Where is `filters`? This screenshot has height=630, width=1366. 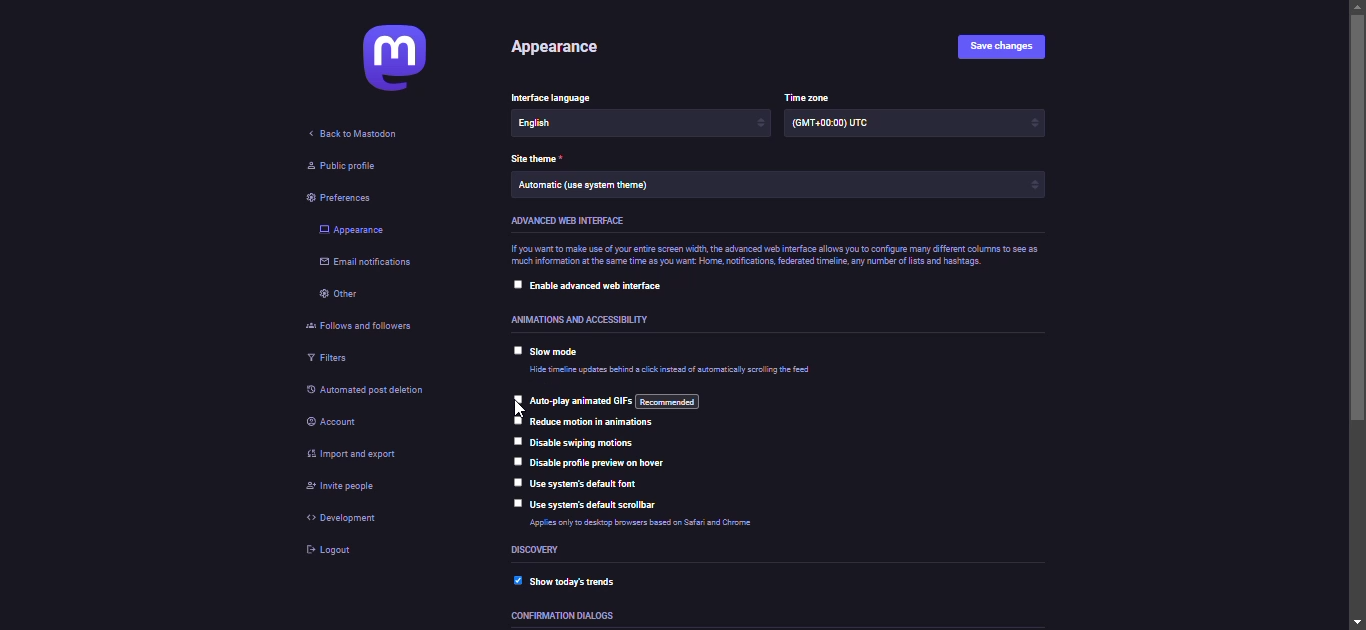
filters is located at coordinates (328, 363).